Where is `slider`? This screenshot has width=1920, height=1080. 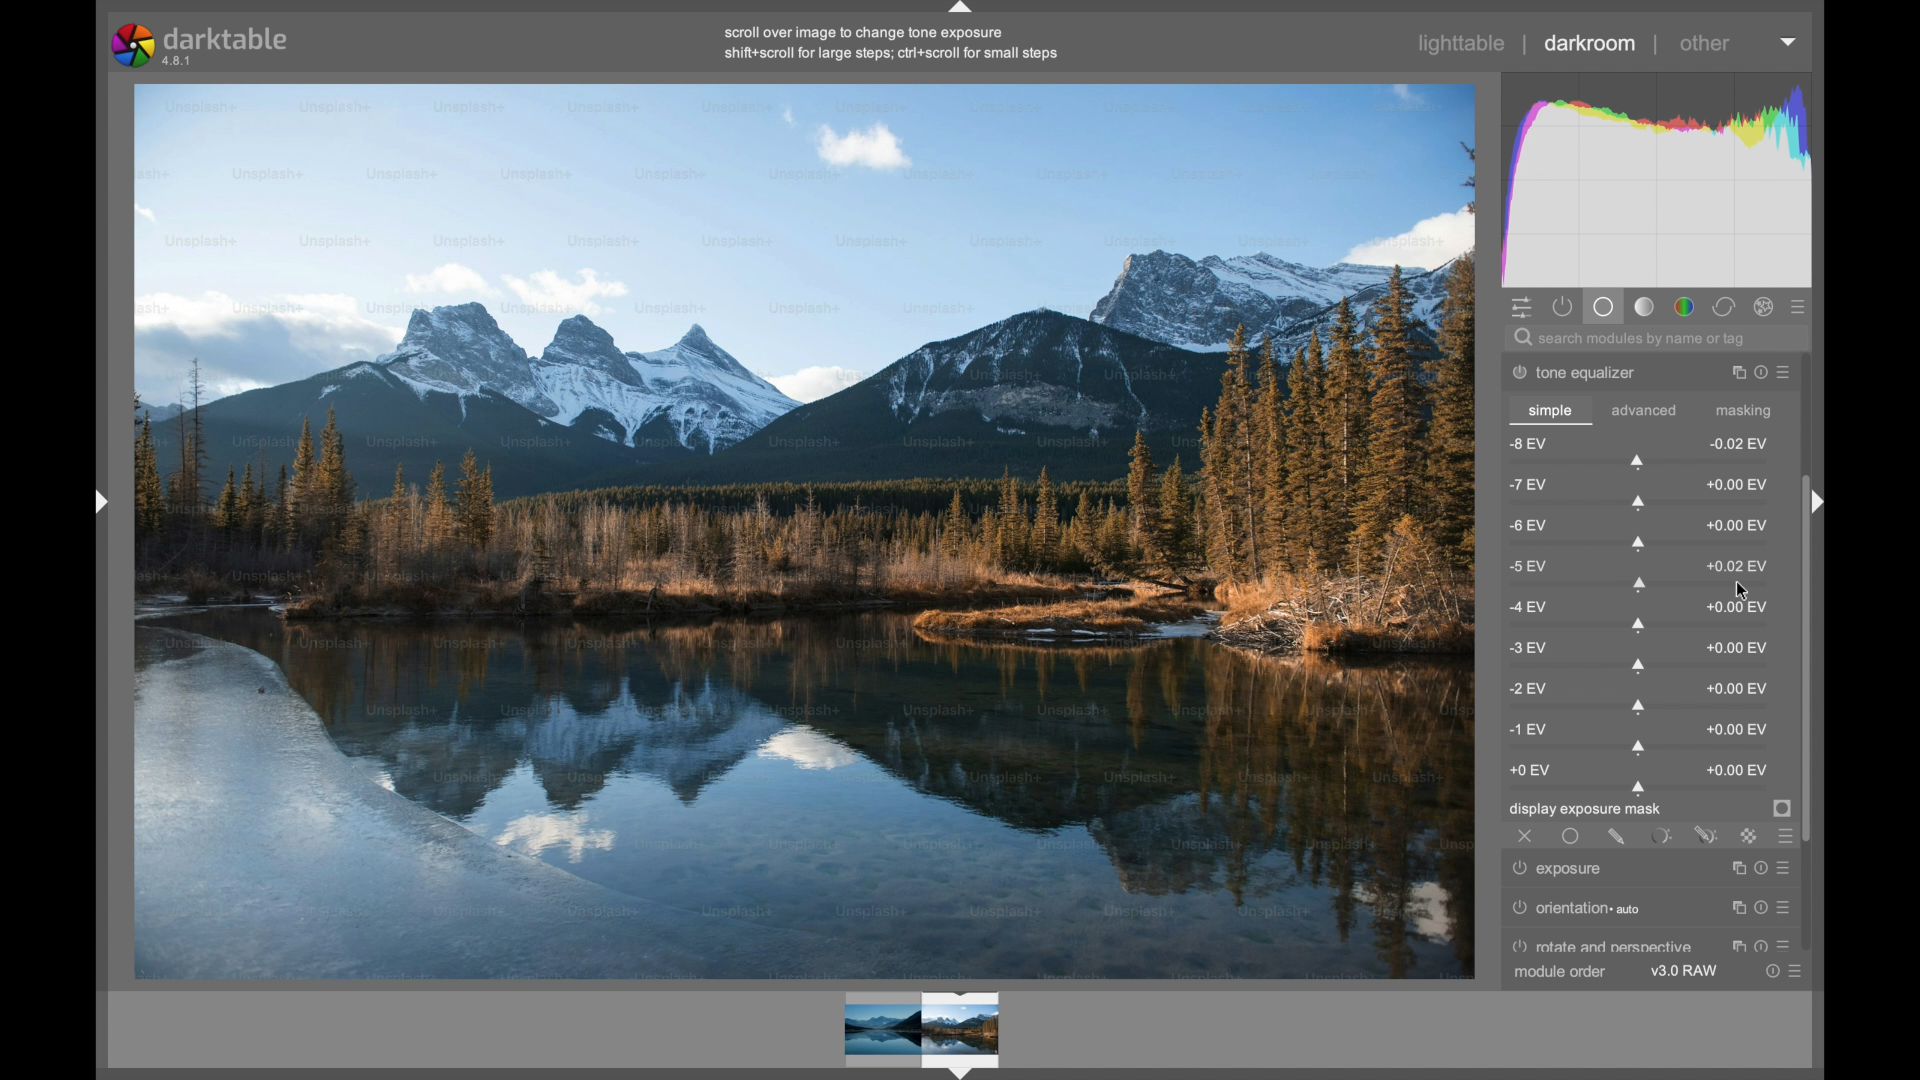 slider is located at coordinates (1641, 545).